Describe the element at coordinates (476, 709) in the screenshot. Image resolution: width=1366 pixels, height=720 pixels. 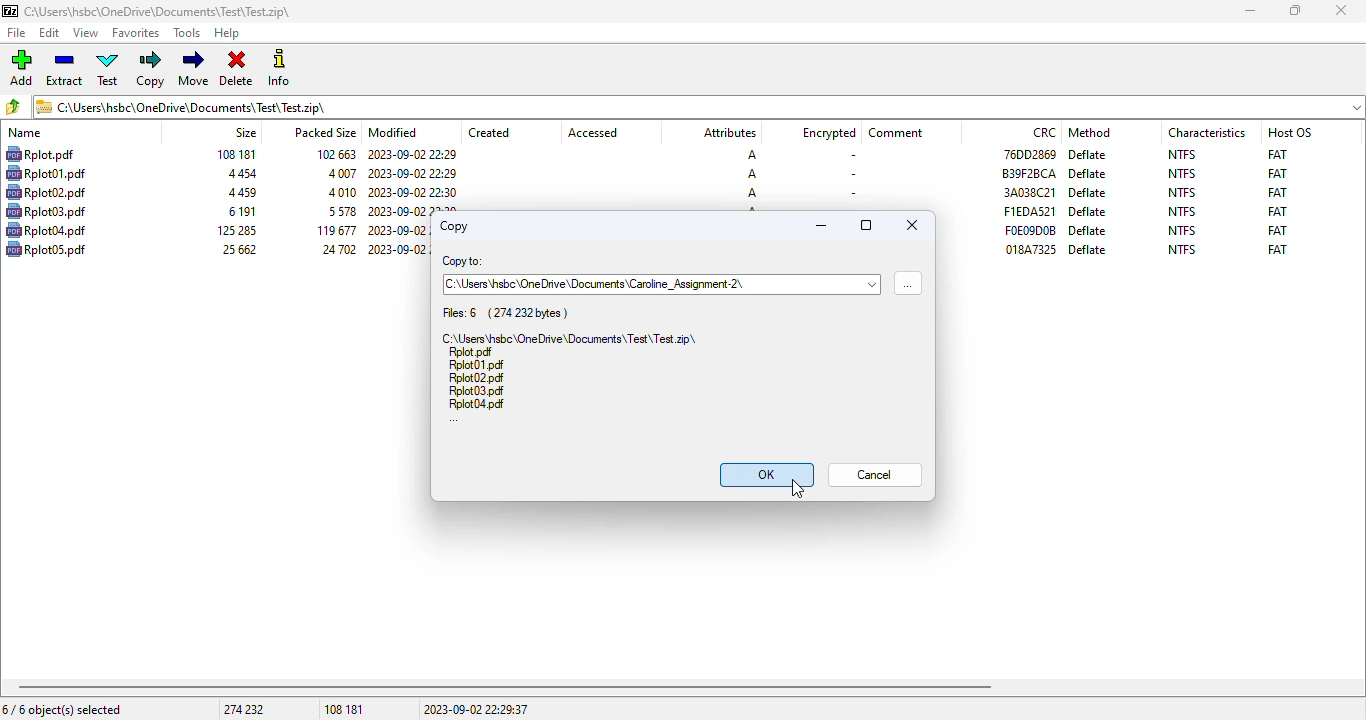
I see `2023-09-02 22:29:37` at that location.